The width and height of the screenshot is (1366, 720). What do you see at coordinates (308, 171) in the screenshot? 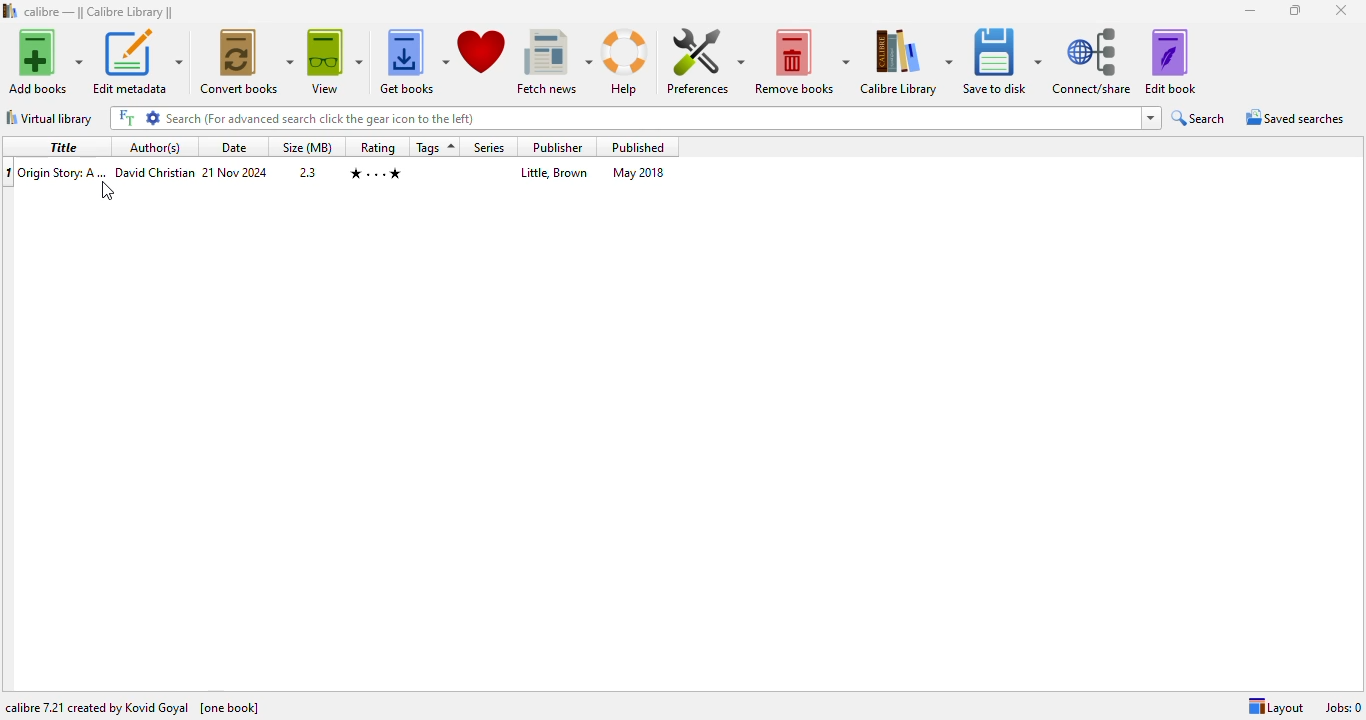
I see `2.3` at bounding box center [308, 171].